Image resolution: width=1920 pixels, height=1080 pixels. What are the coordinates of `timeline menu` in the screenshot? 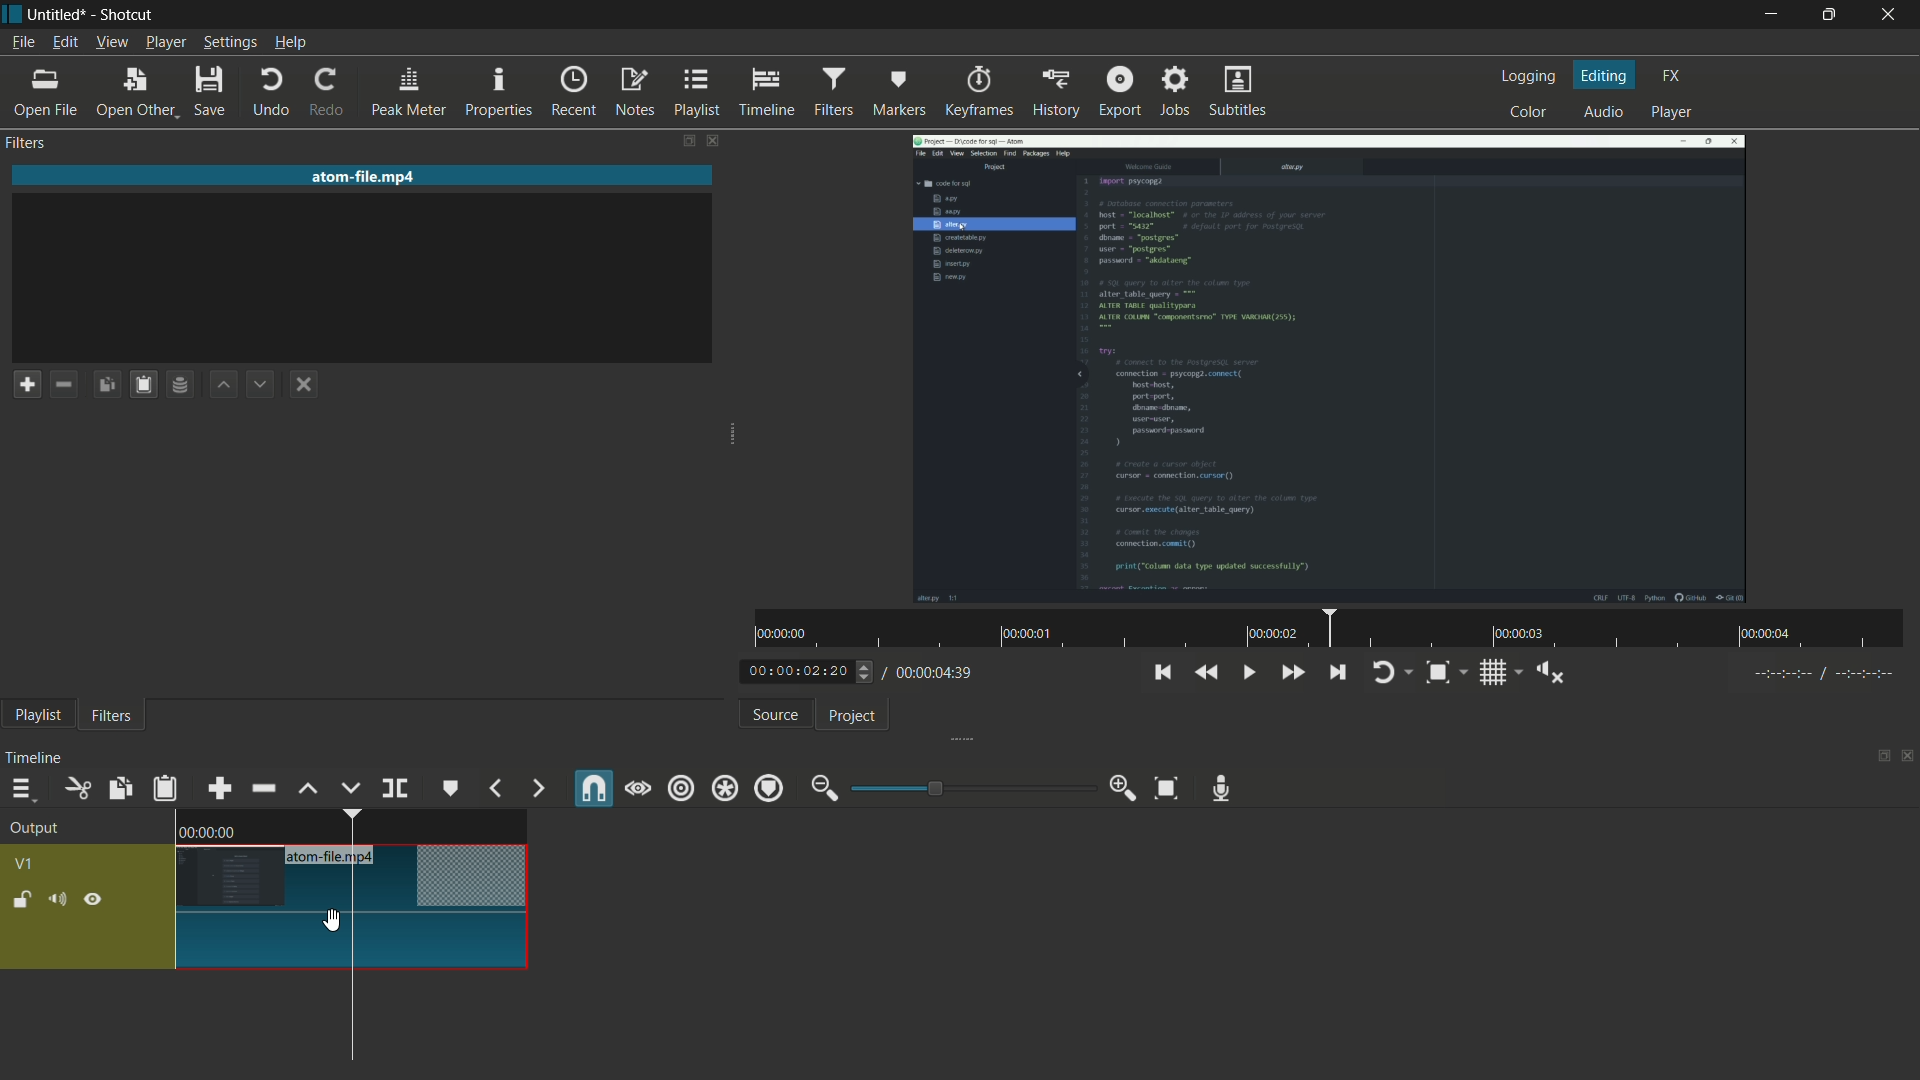 It's located at (27, 790).